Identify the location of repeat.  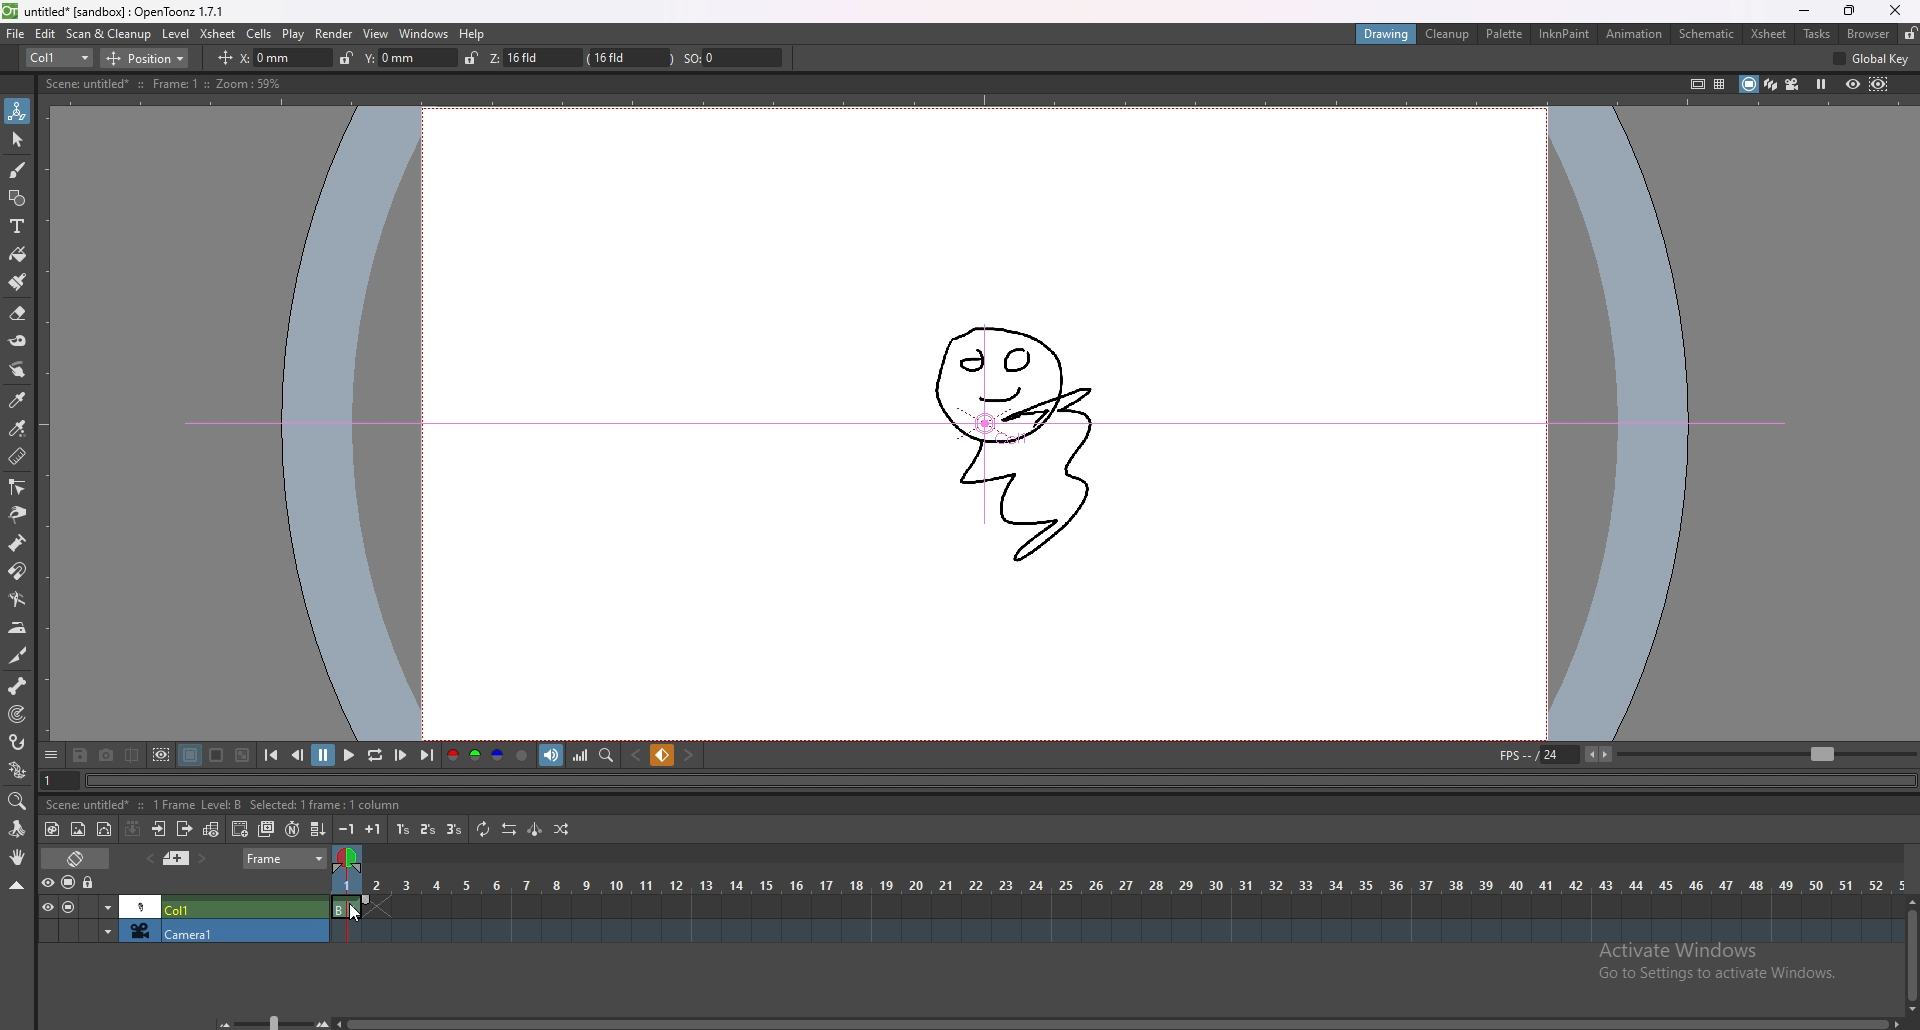
(481, 831).